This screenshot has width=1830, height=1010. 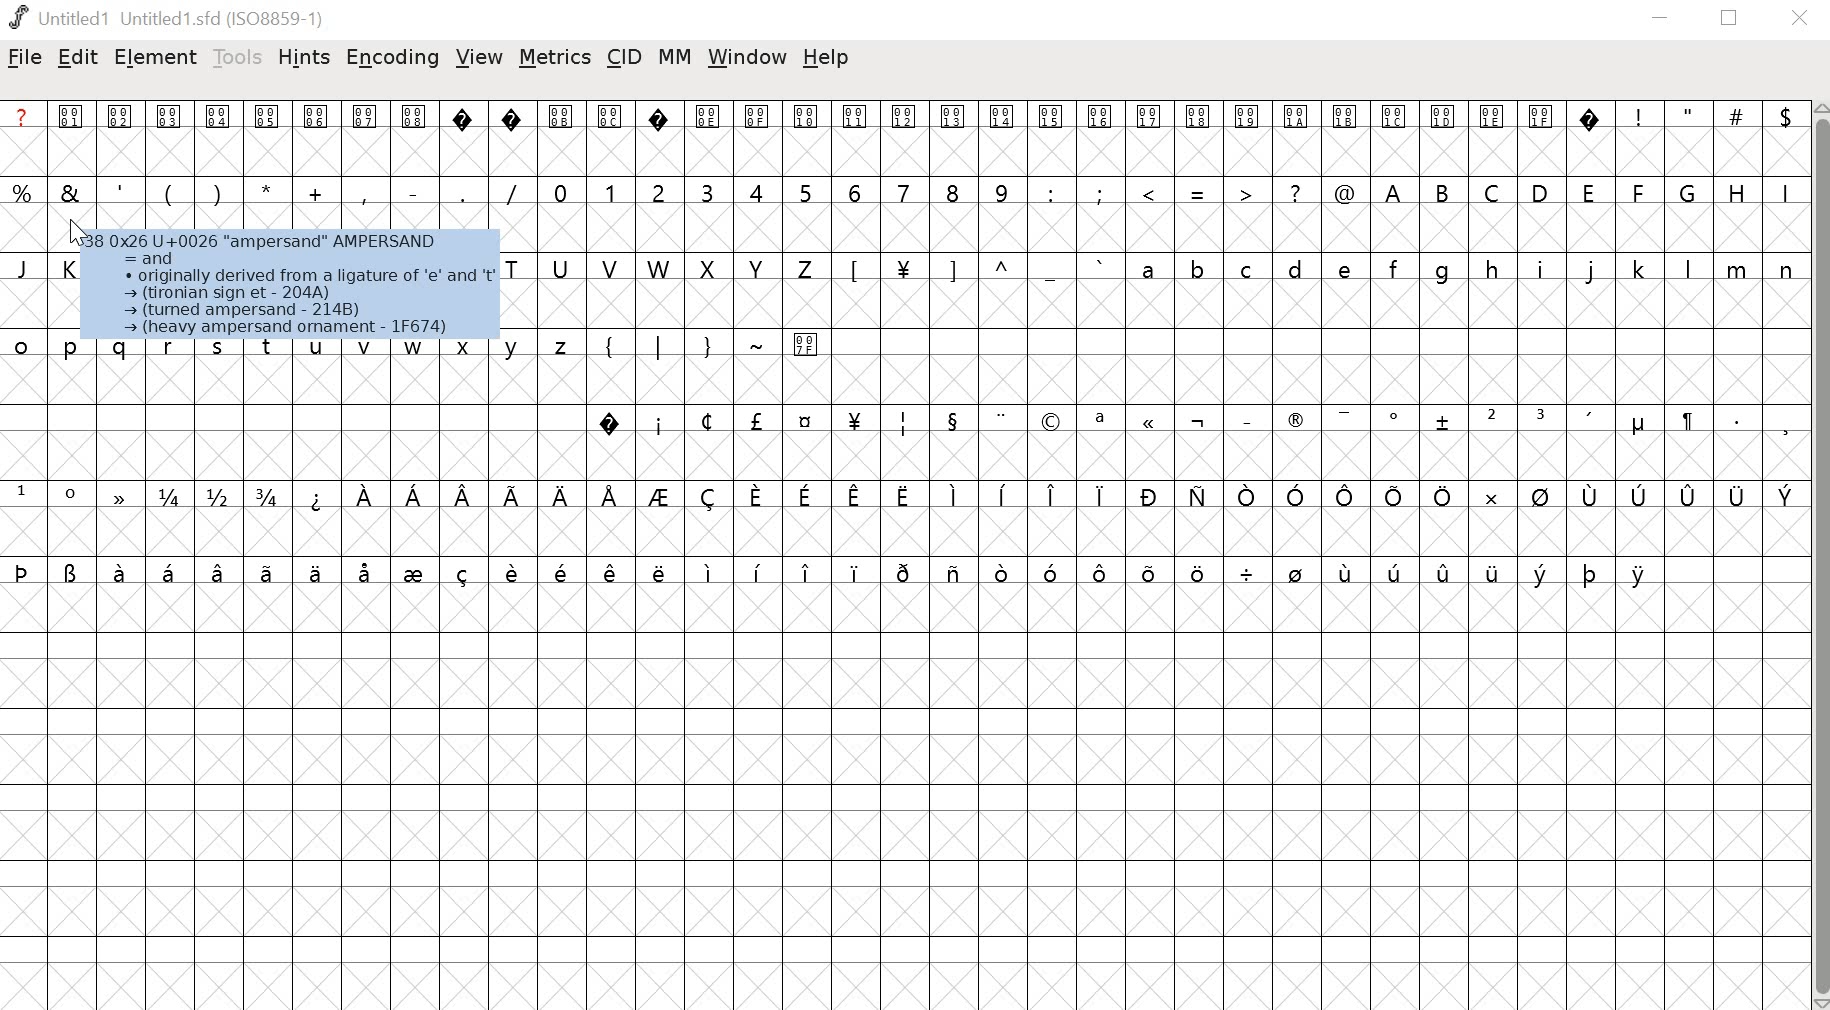 What do you see at coordinates (1492, 137) in the screenshot?
I see `001E` at bounding box center [1492, 137].